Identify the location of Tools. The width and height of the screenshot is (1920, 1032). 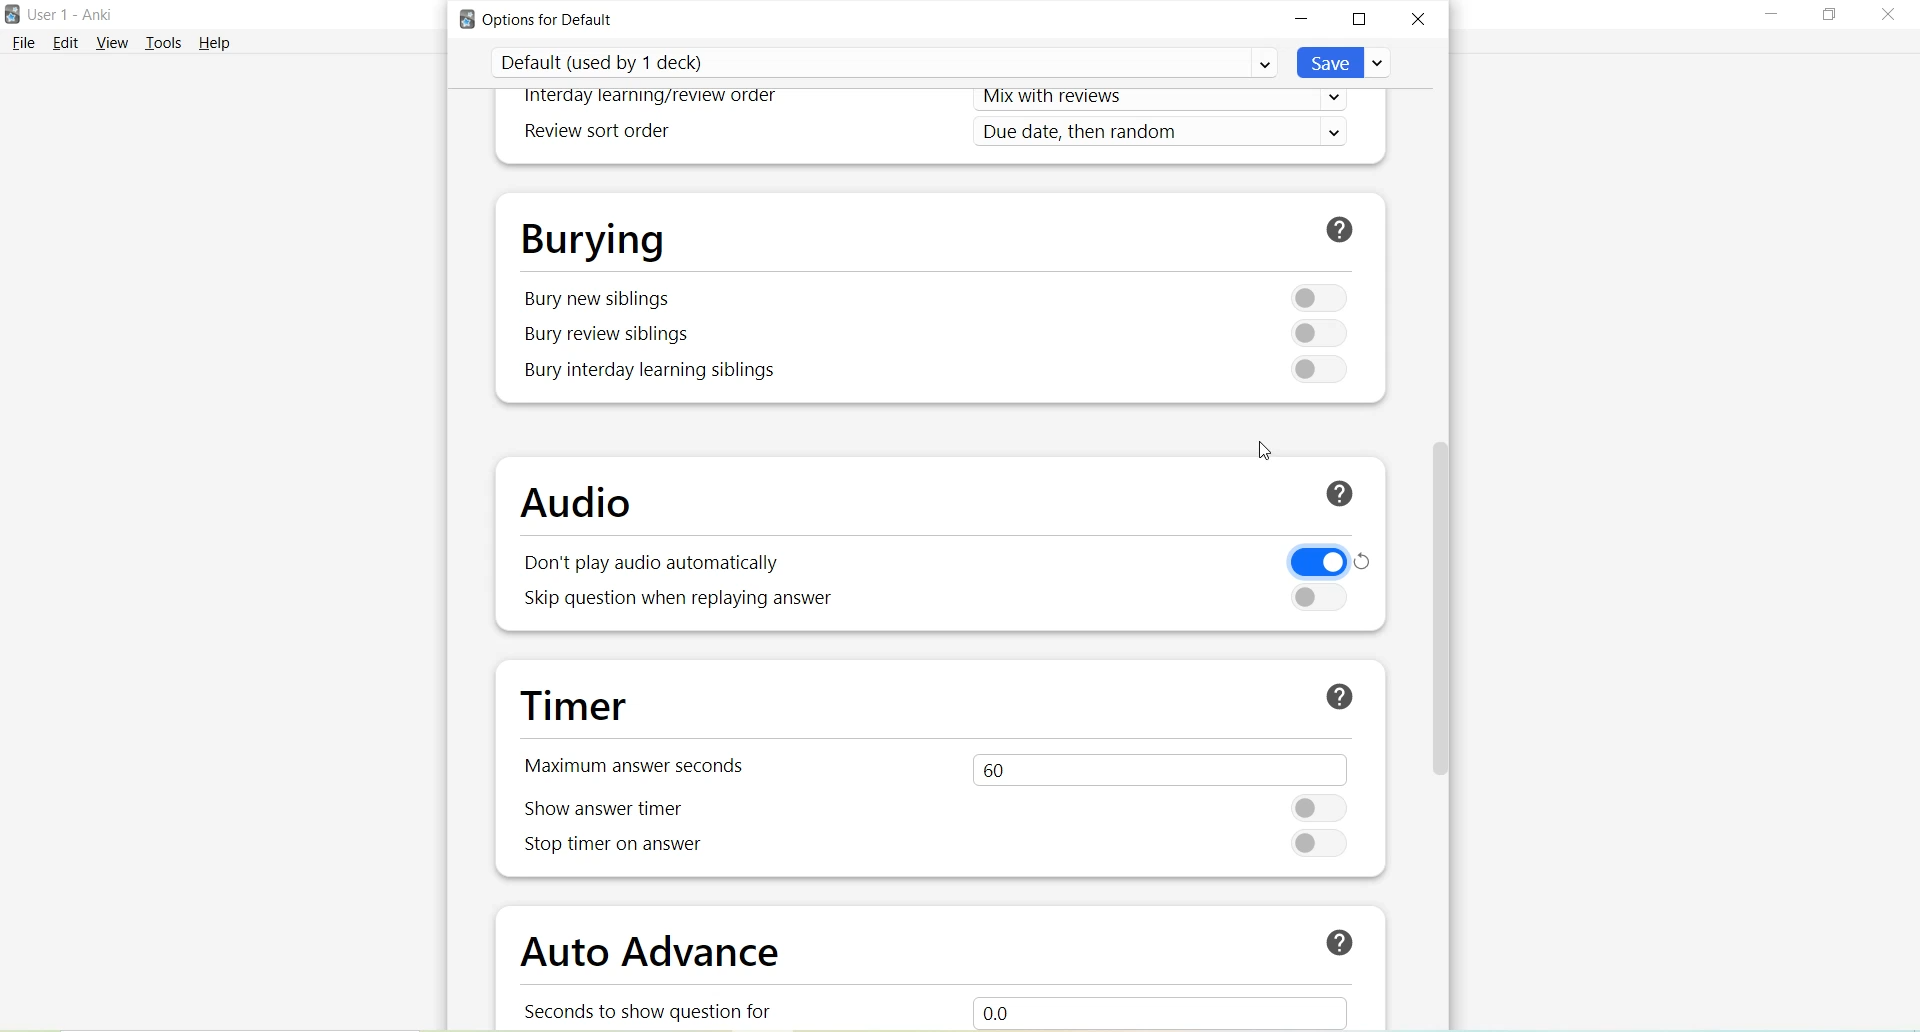
(168, 43).